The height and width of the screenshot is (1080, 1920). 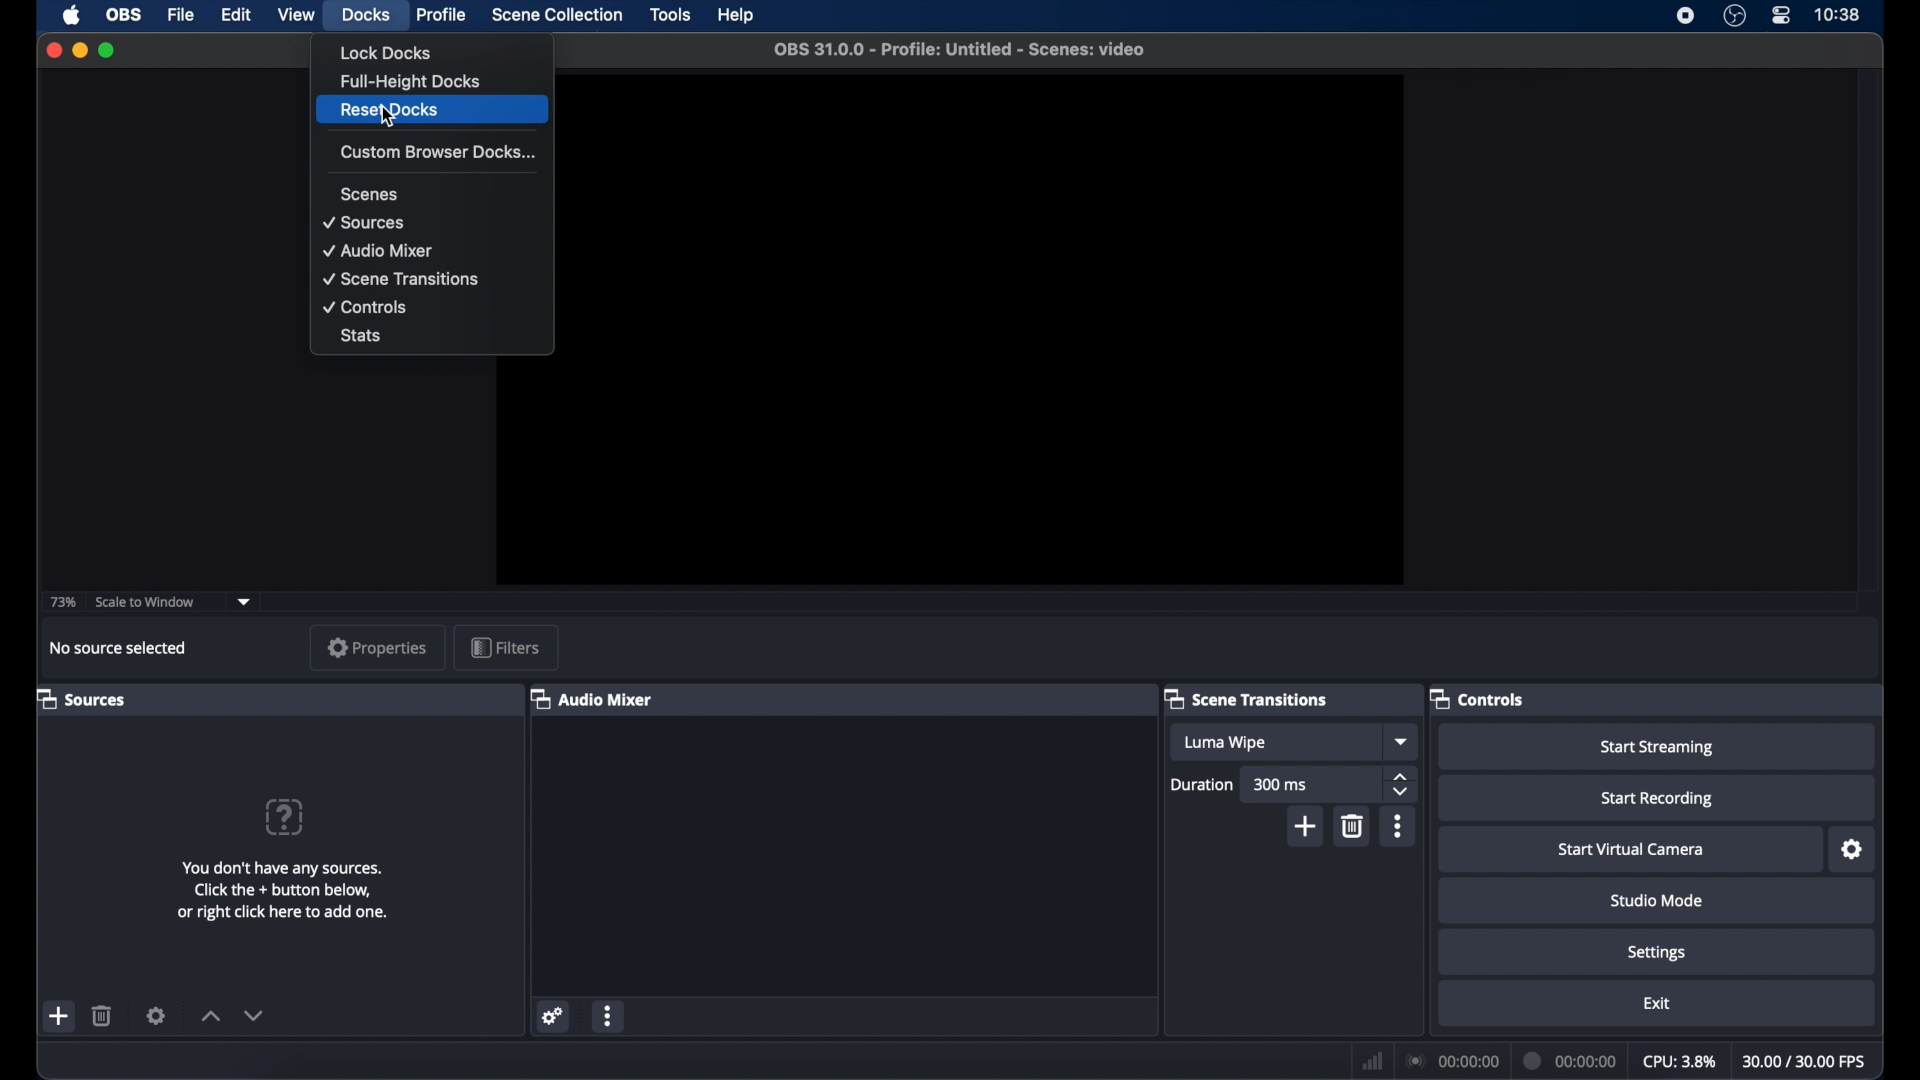 I want to click on add, so click(x=1307, y=826).